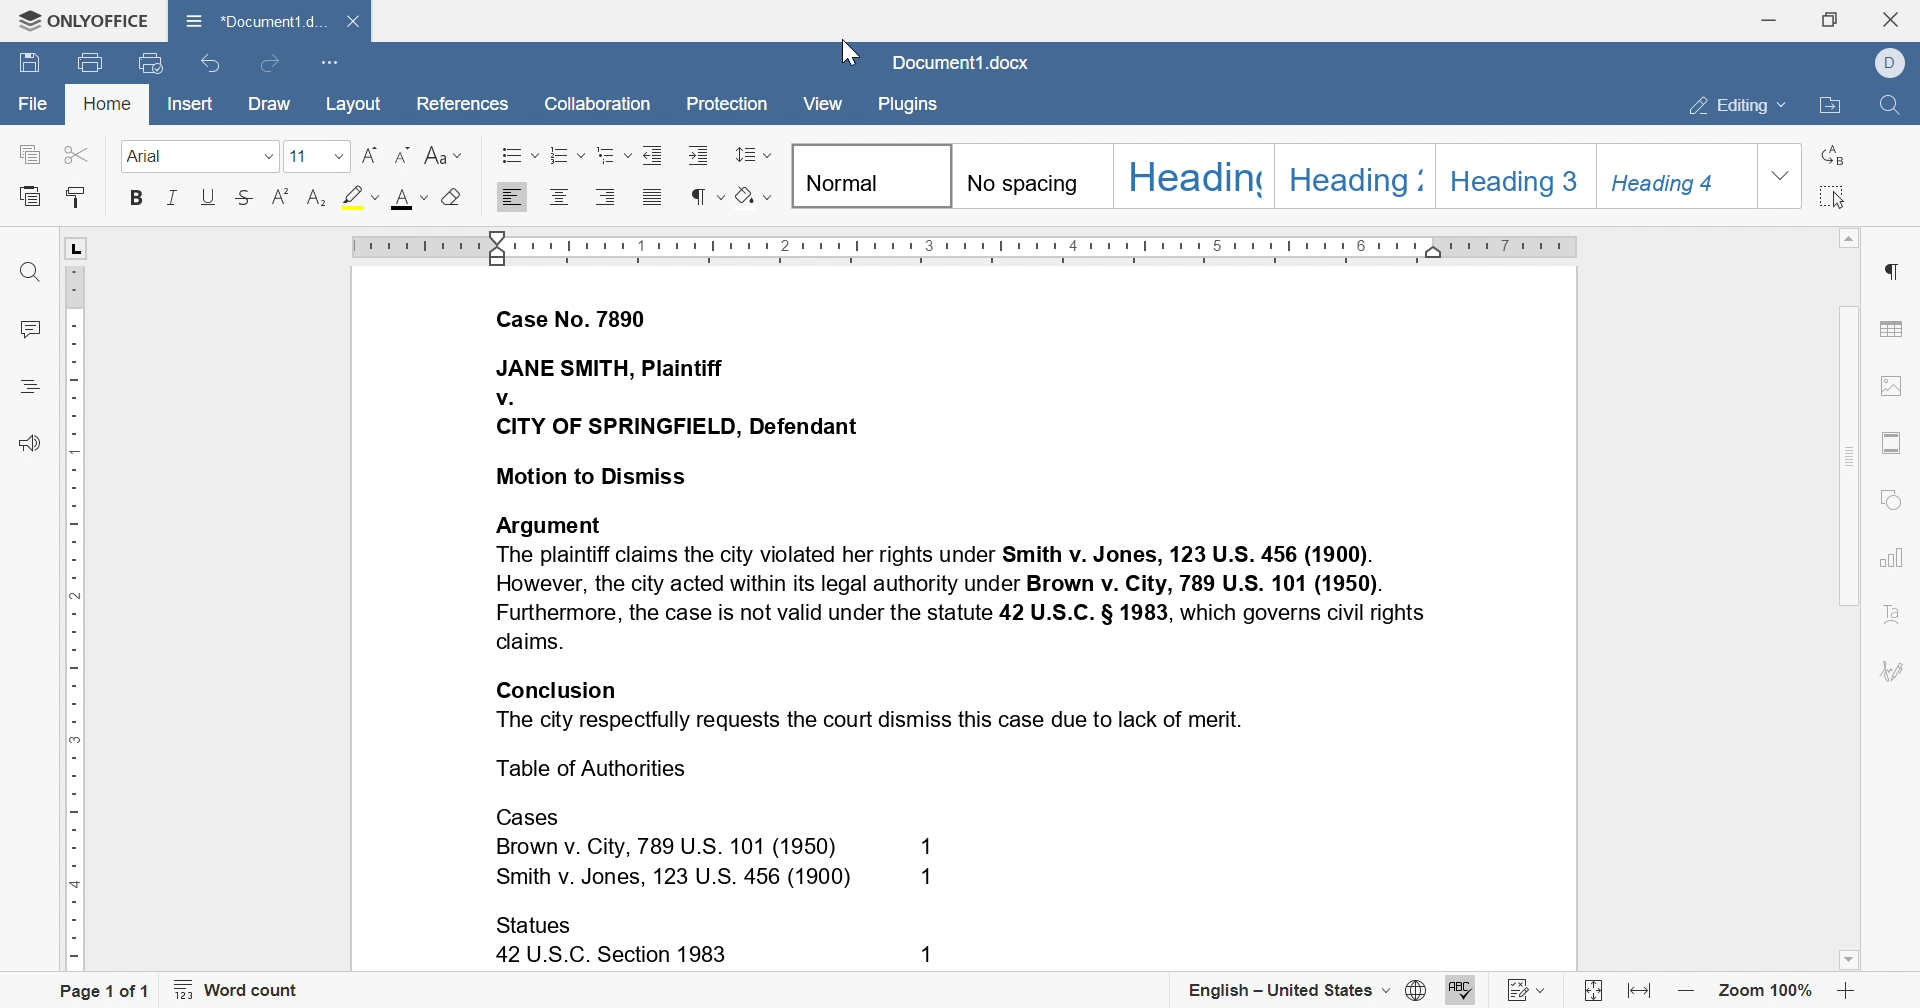 The height and width of the screenshot is (1008, 1920). I want to click on headings, so click(1272, 175).